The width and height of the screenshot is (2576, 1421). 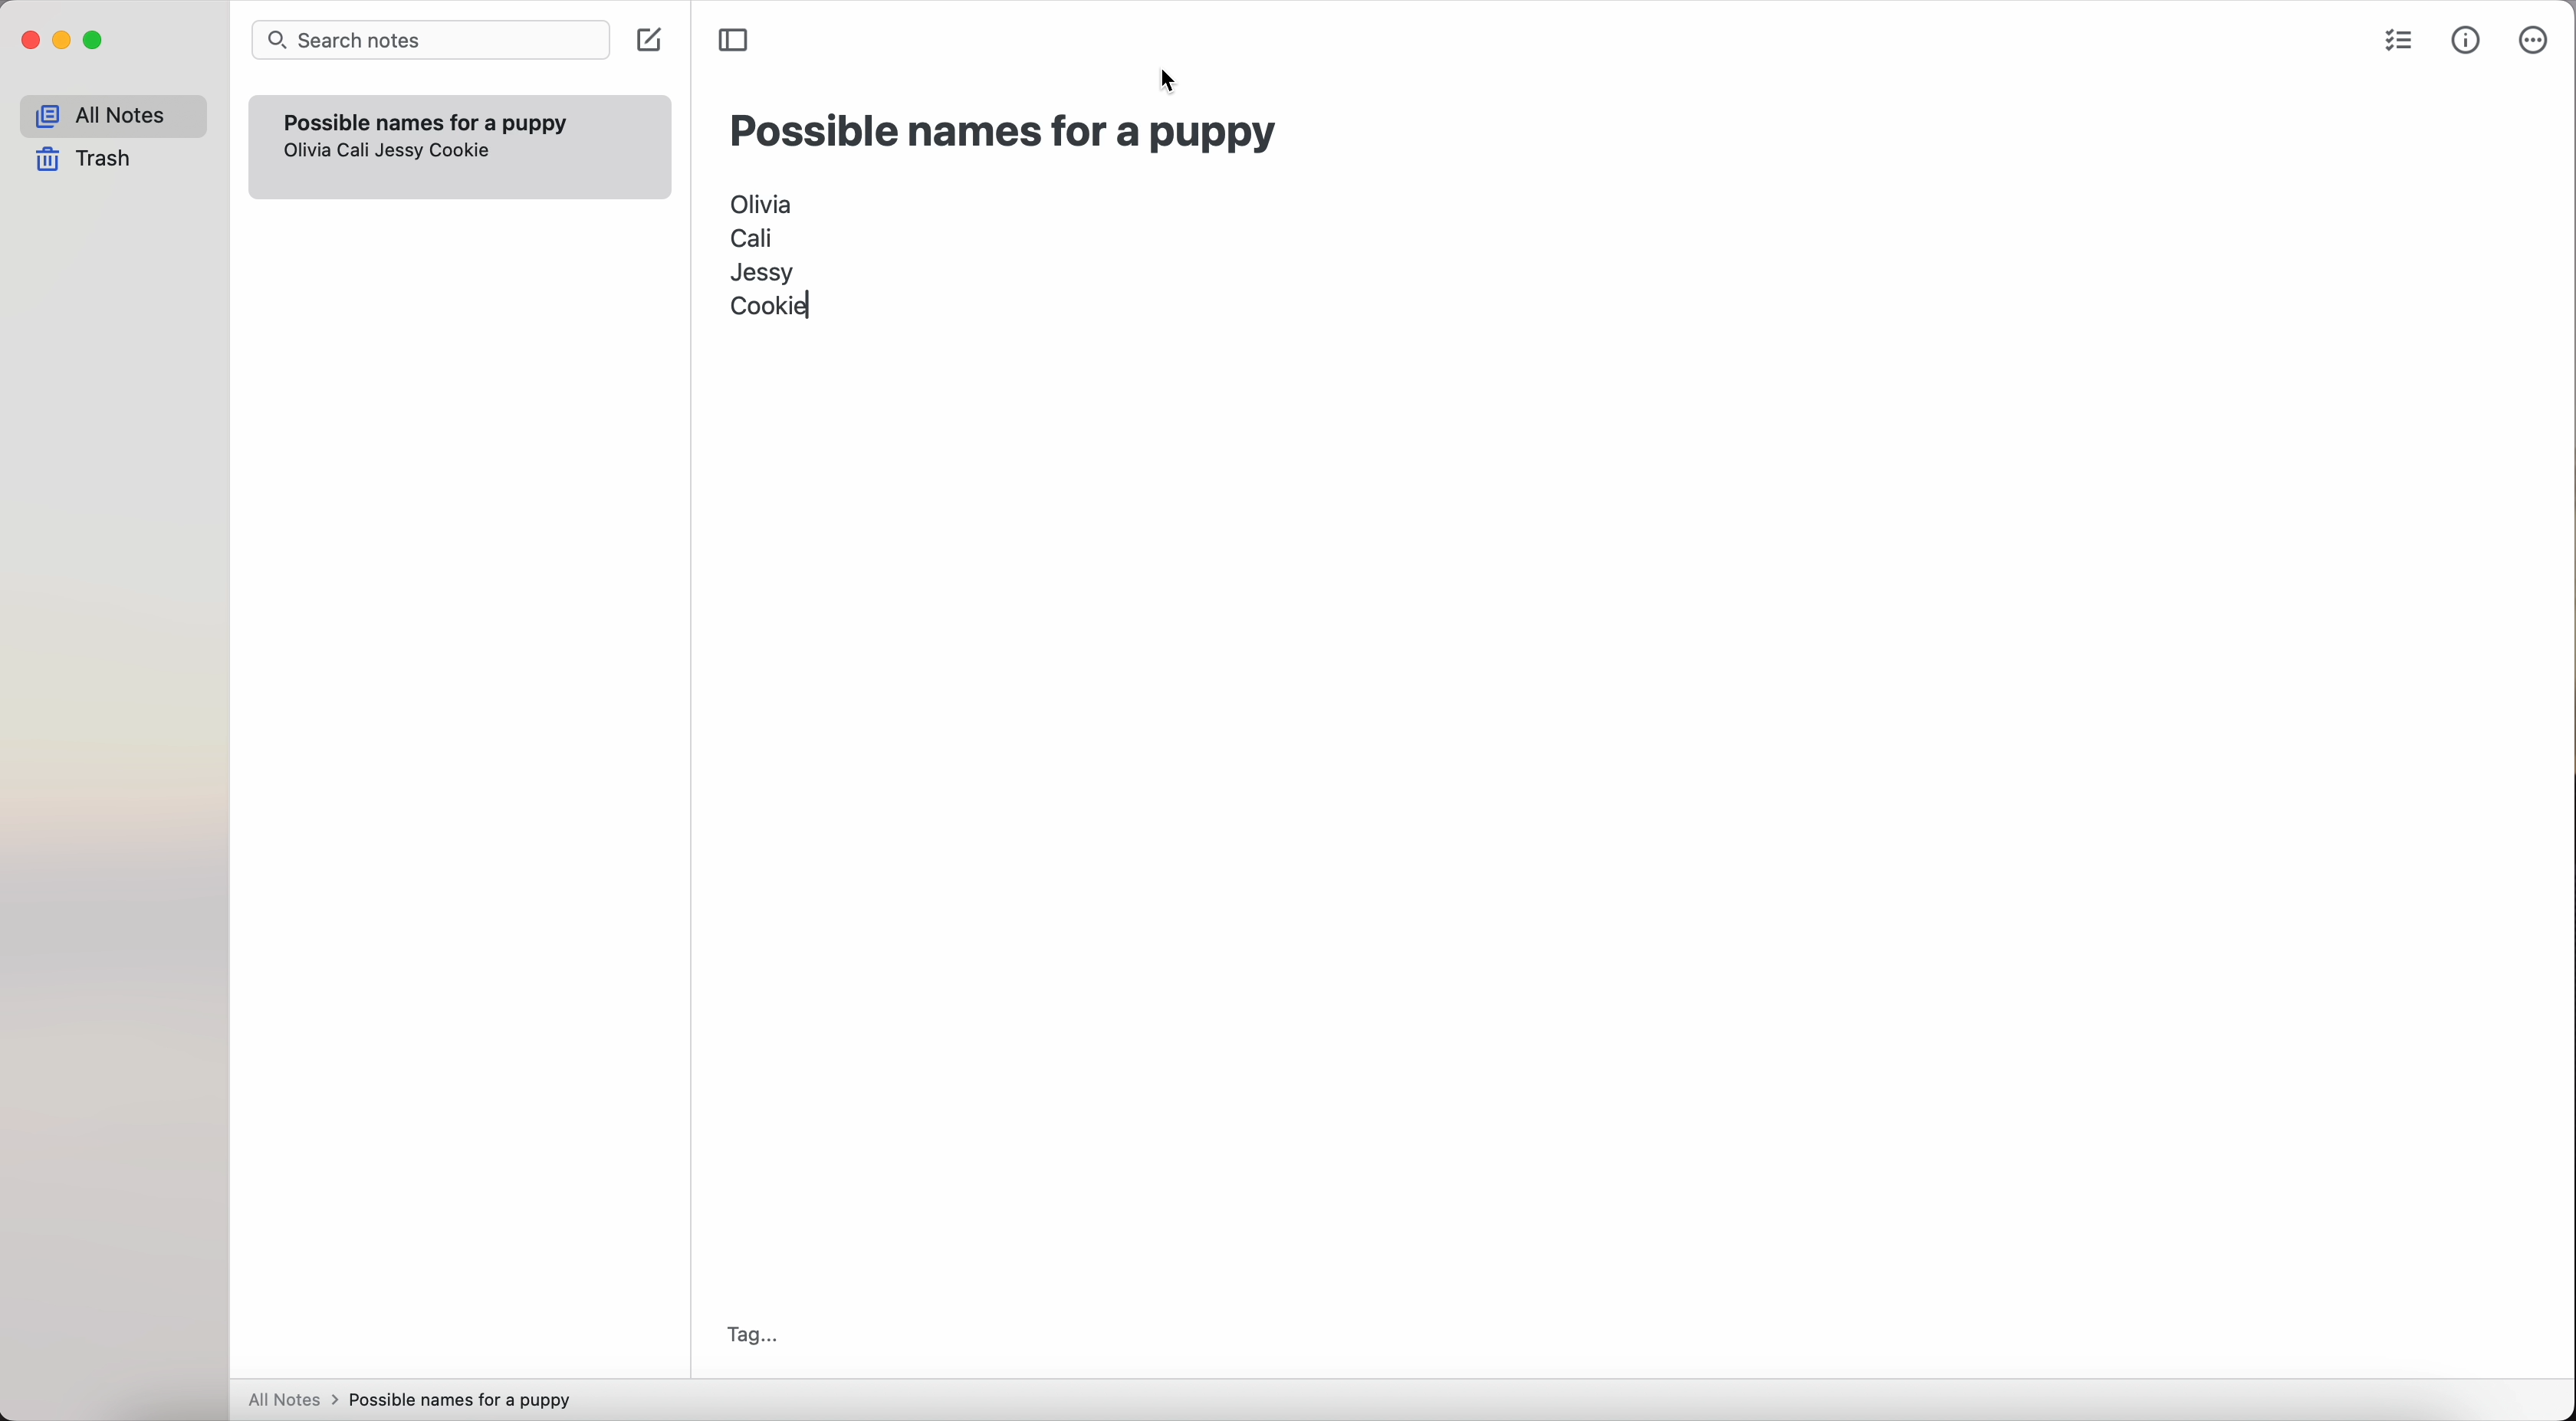 I want to click on minimize, so click(x=63, y=42).